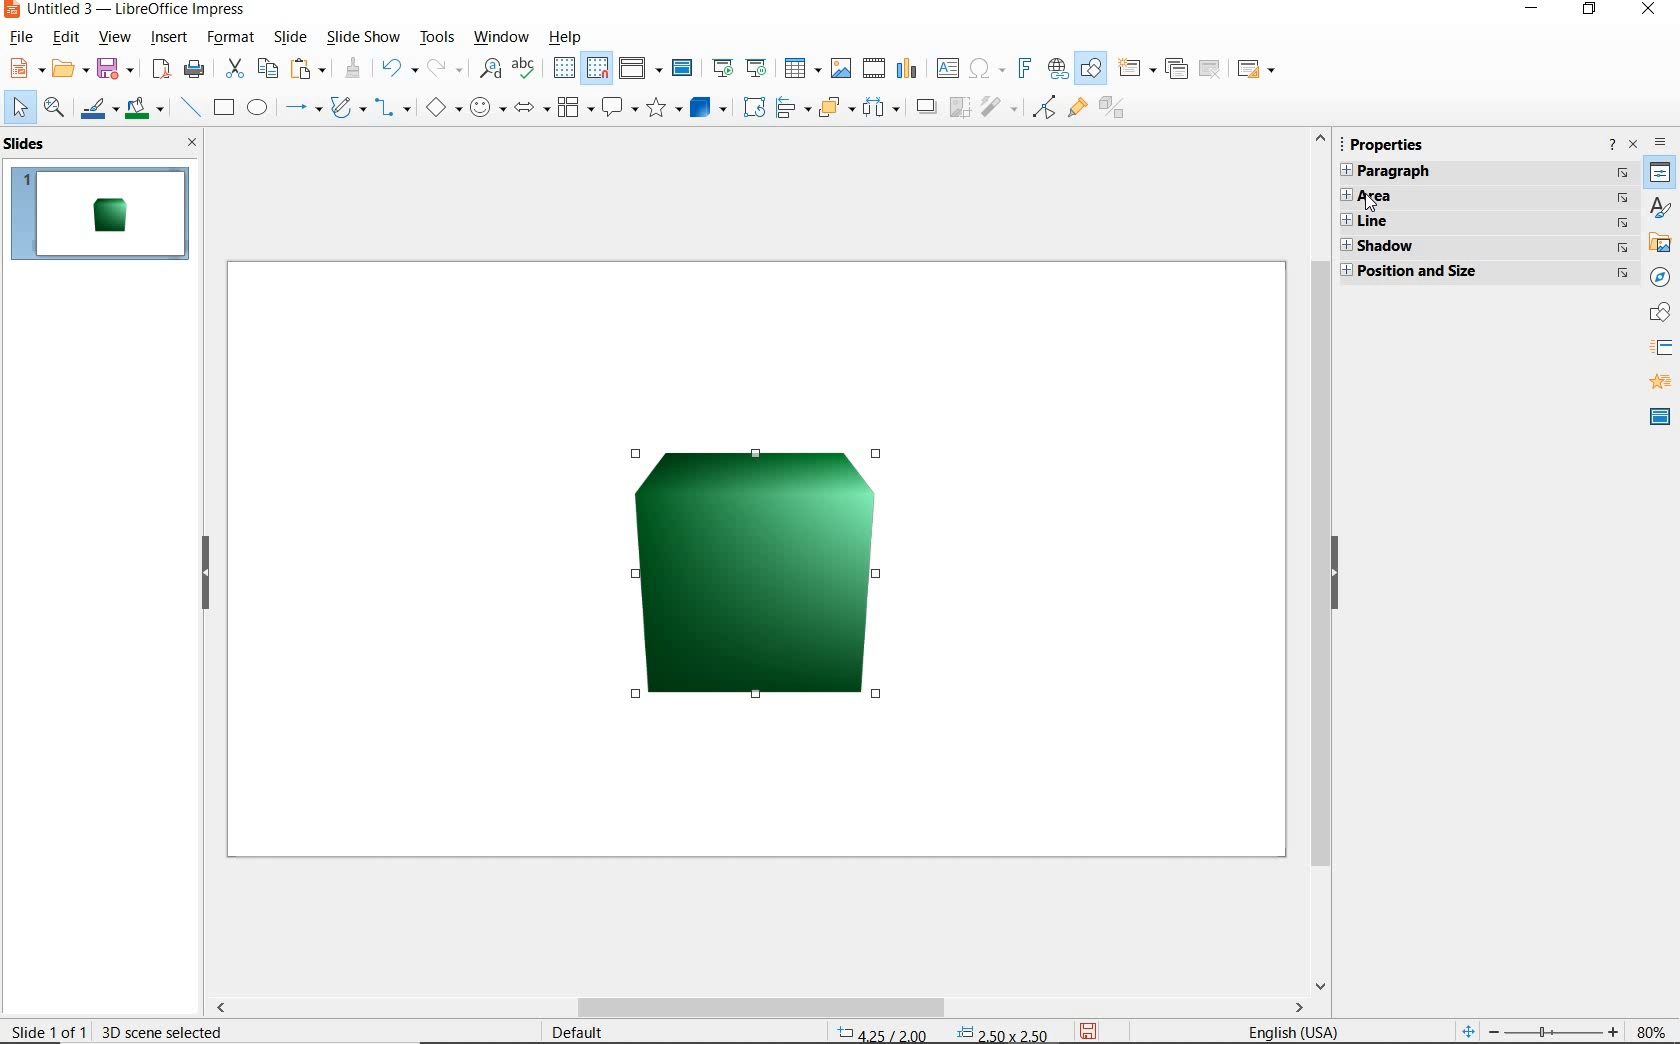  Describe the element at coordinates (195, 71) in the screenshot. I see `print` at that location.